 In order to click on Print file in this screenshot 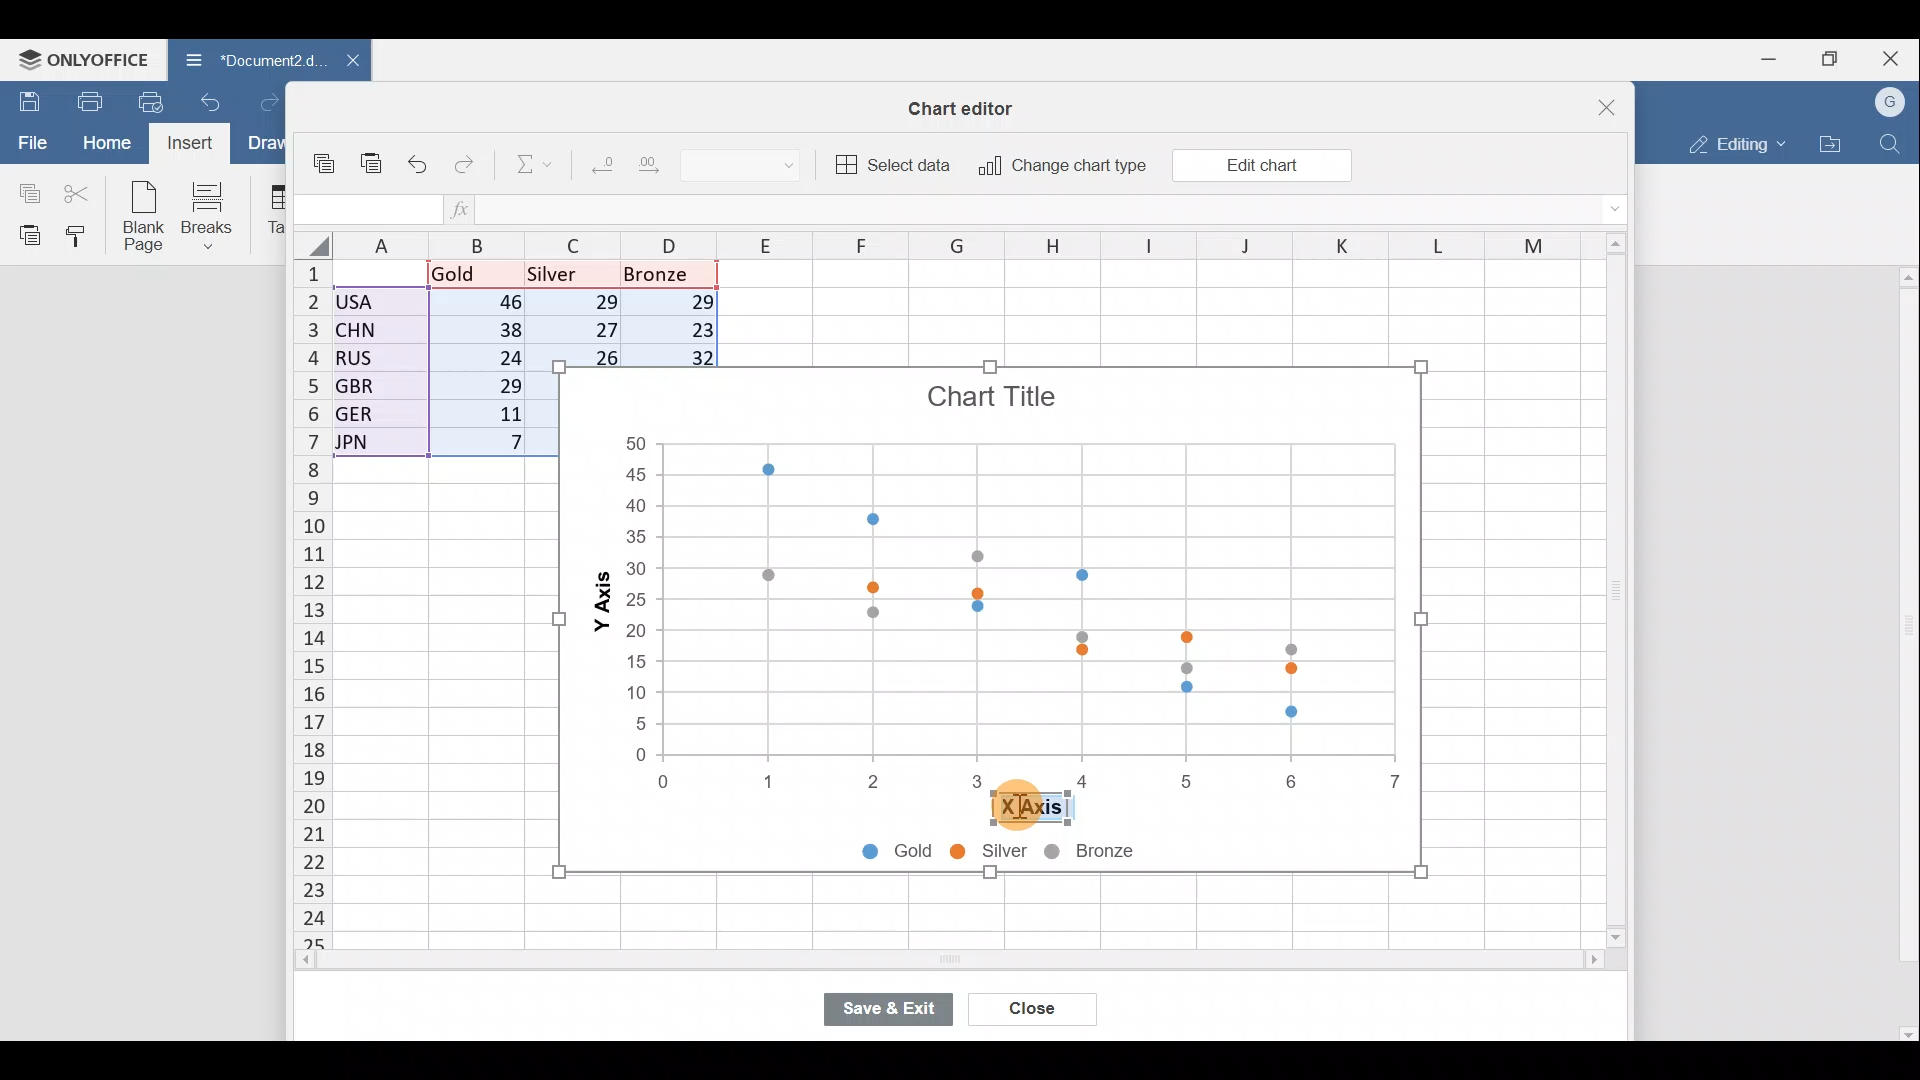, I will do `click(82, 100)`.